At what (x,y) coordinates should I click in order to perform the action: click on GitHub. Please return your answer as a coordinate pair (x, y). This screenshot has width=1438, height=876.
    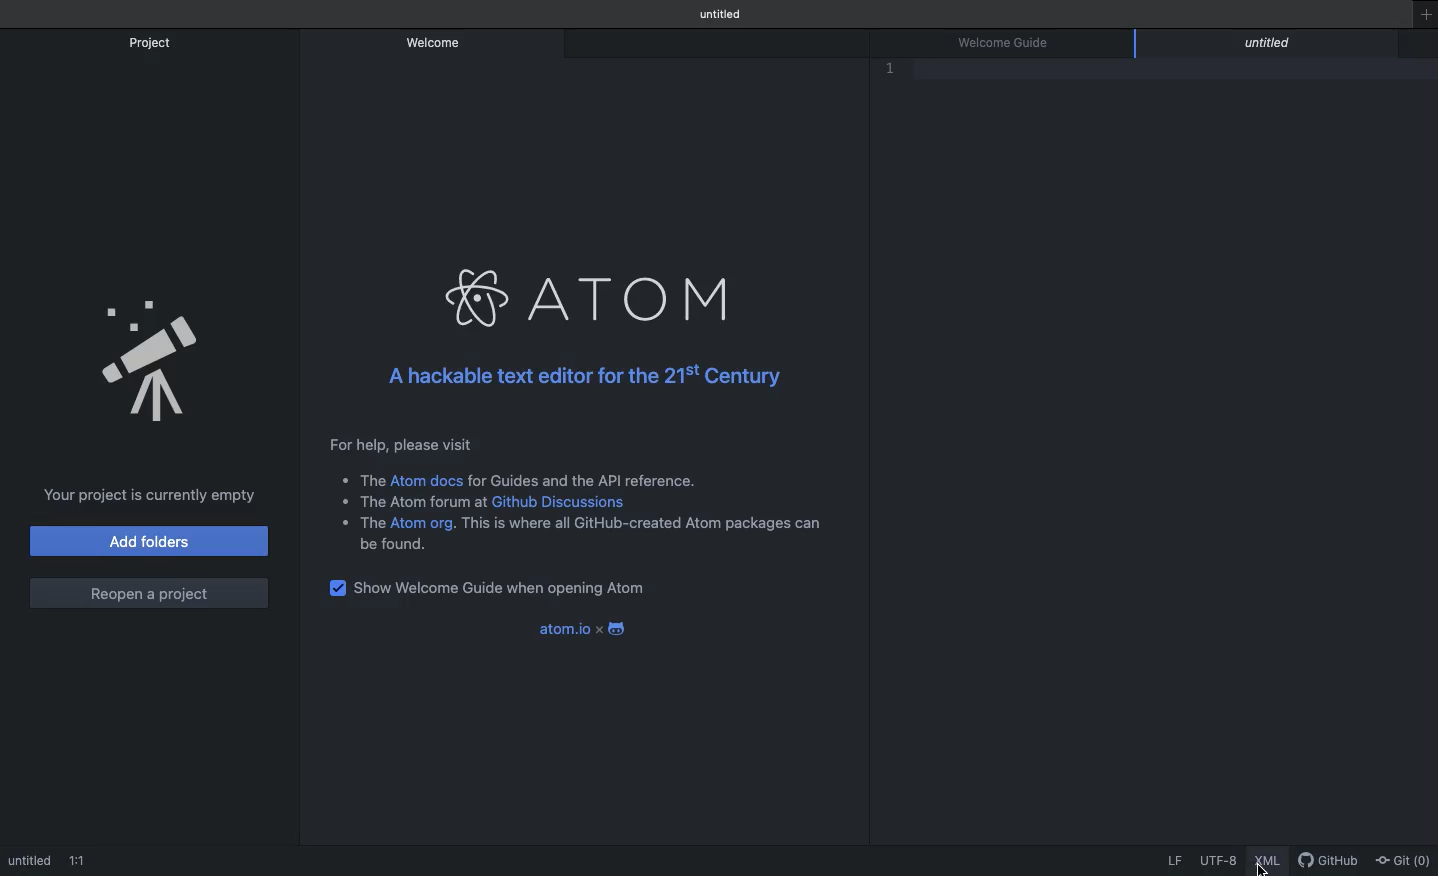
    Looking at the image, I should click on (1330, 857).